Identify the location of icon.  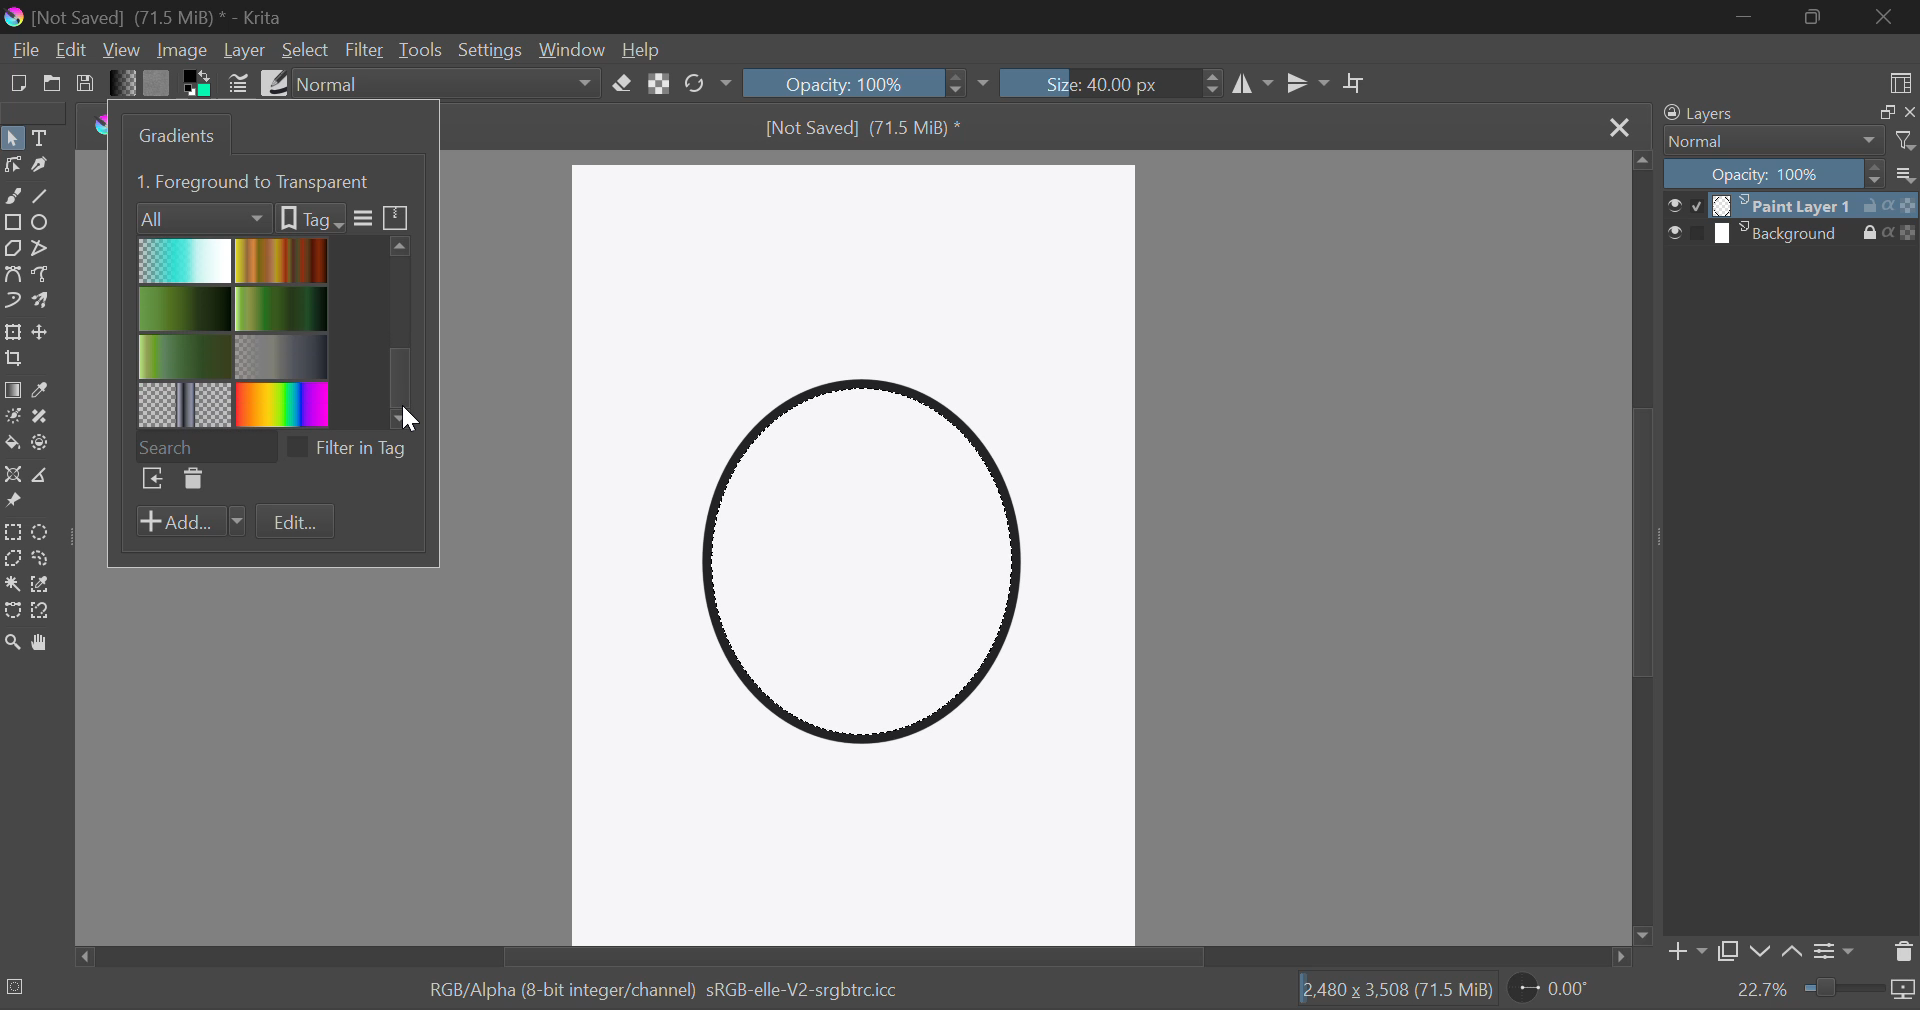
(398, 216).